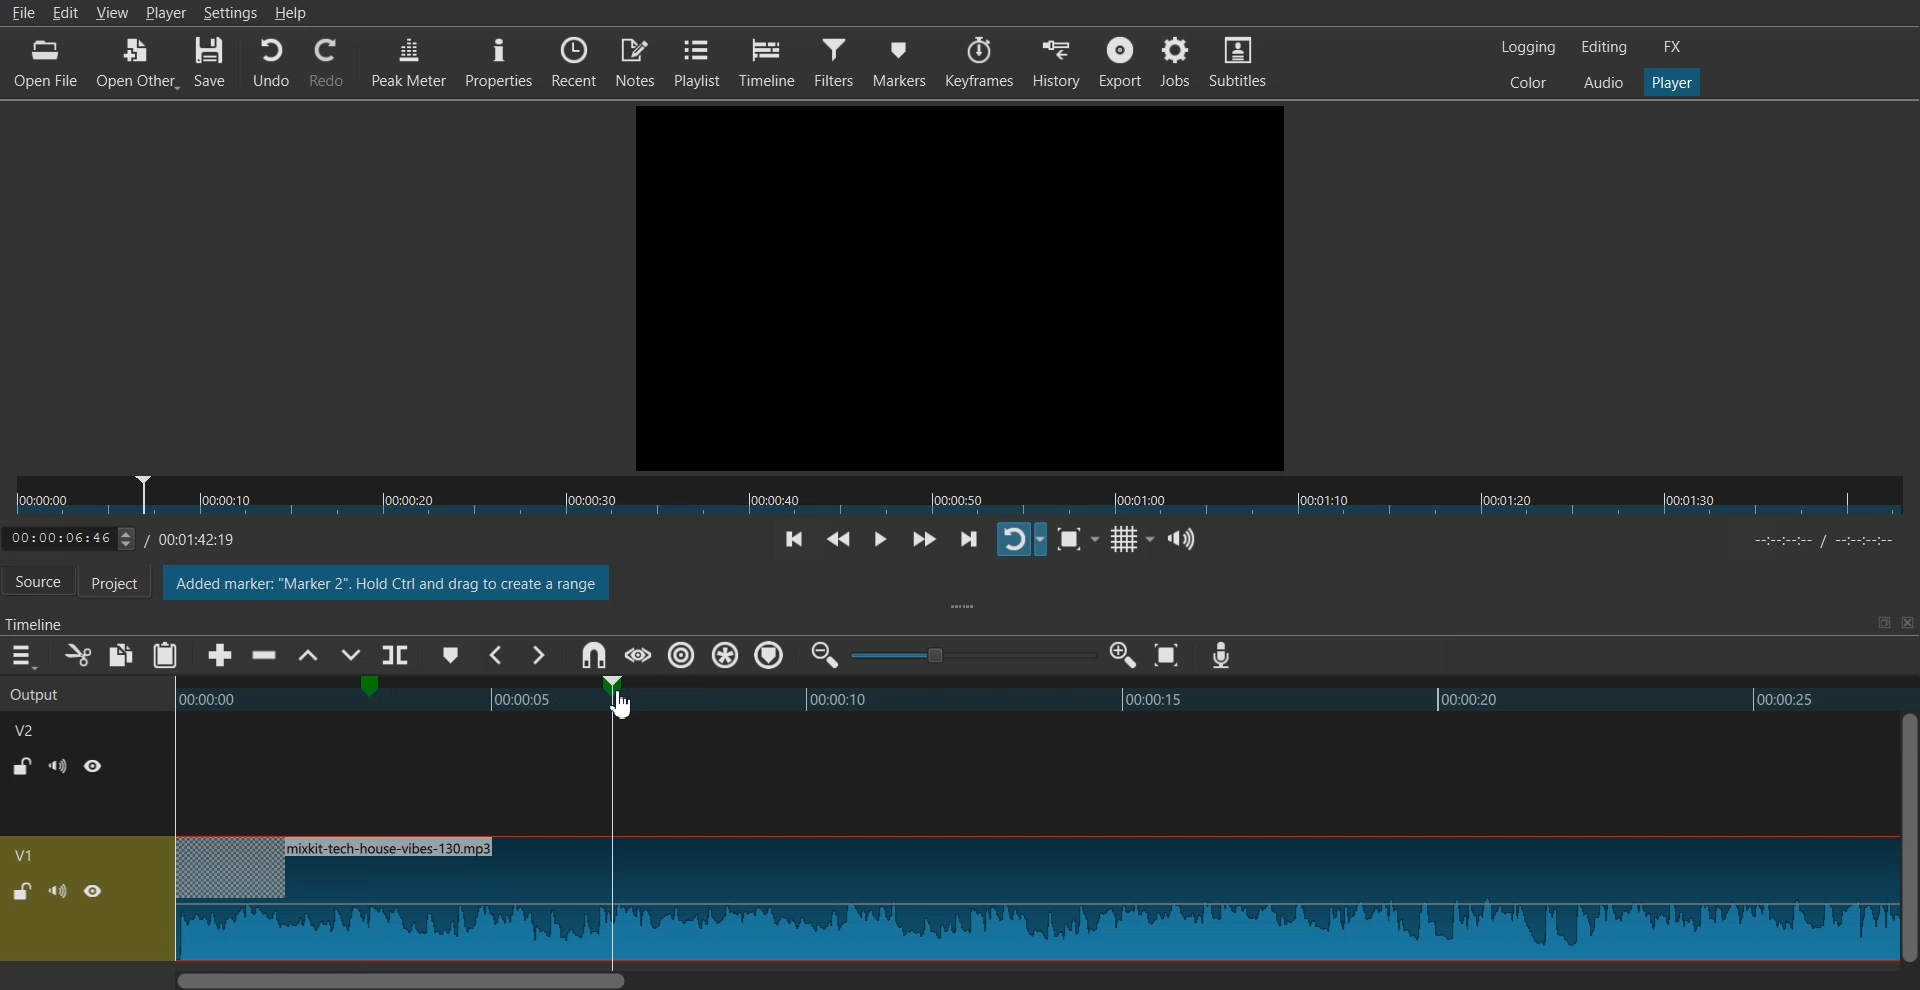 This screenshot has width=1920, height=990. I want to click on Output, so click(62, 692).